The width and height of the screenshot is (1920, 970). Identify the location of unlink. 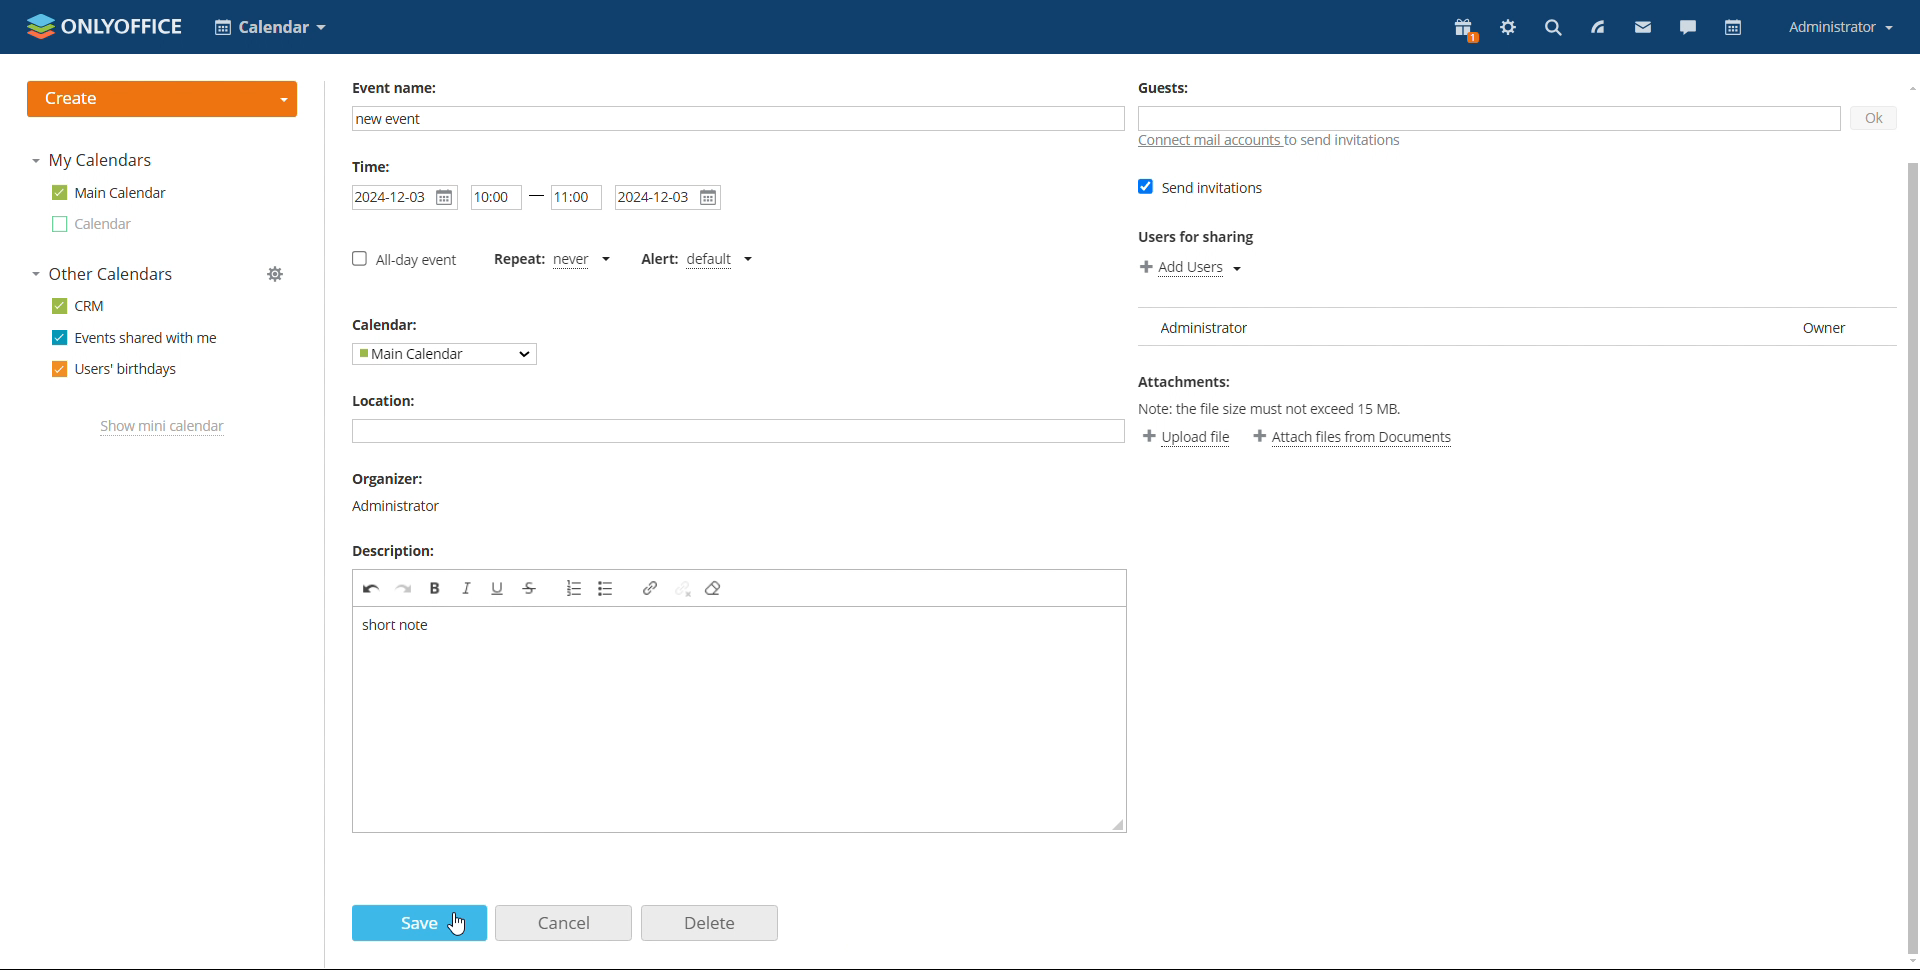
(683, 590).